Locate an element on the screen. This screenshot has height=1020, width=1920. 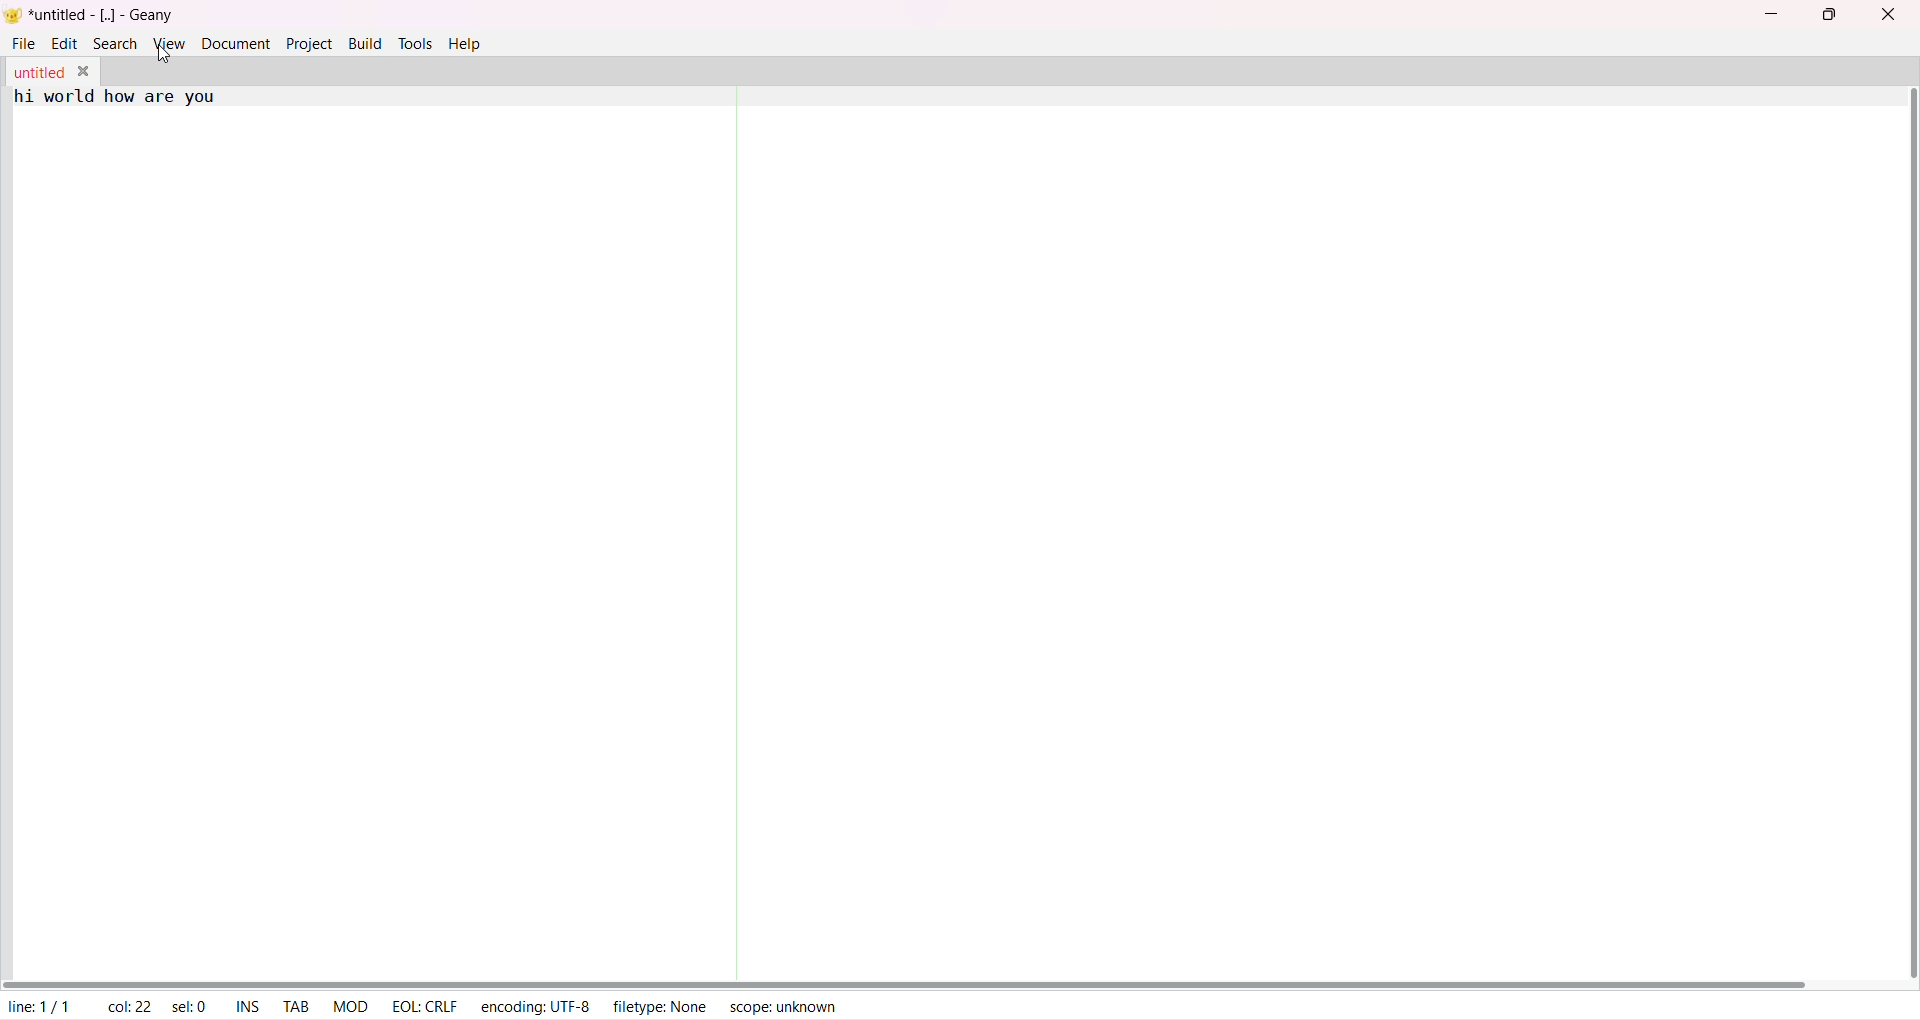
close is located at coordinates (1885, 15).